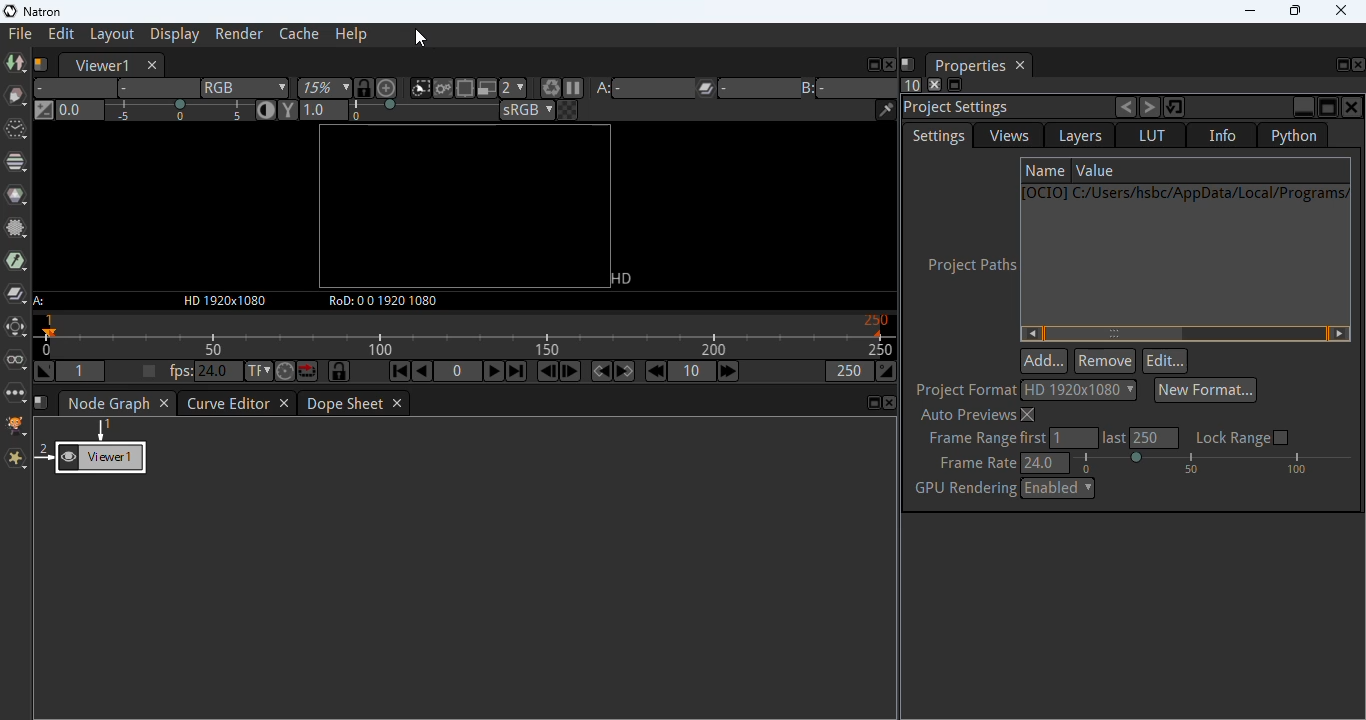 This screenshot has height=720, width=1366. I want to click on close pane, so click(1361, 65).